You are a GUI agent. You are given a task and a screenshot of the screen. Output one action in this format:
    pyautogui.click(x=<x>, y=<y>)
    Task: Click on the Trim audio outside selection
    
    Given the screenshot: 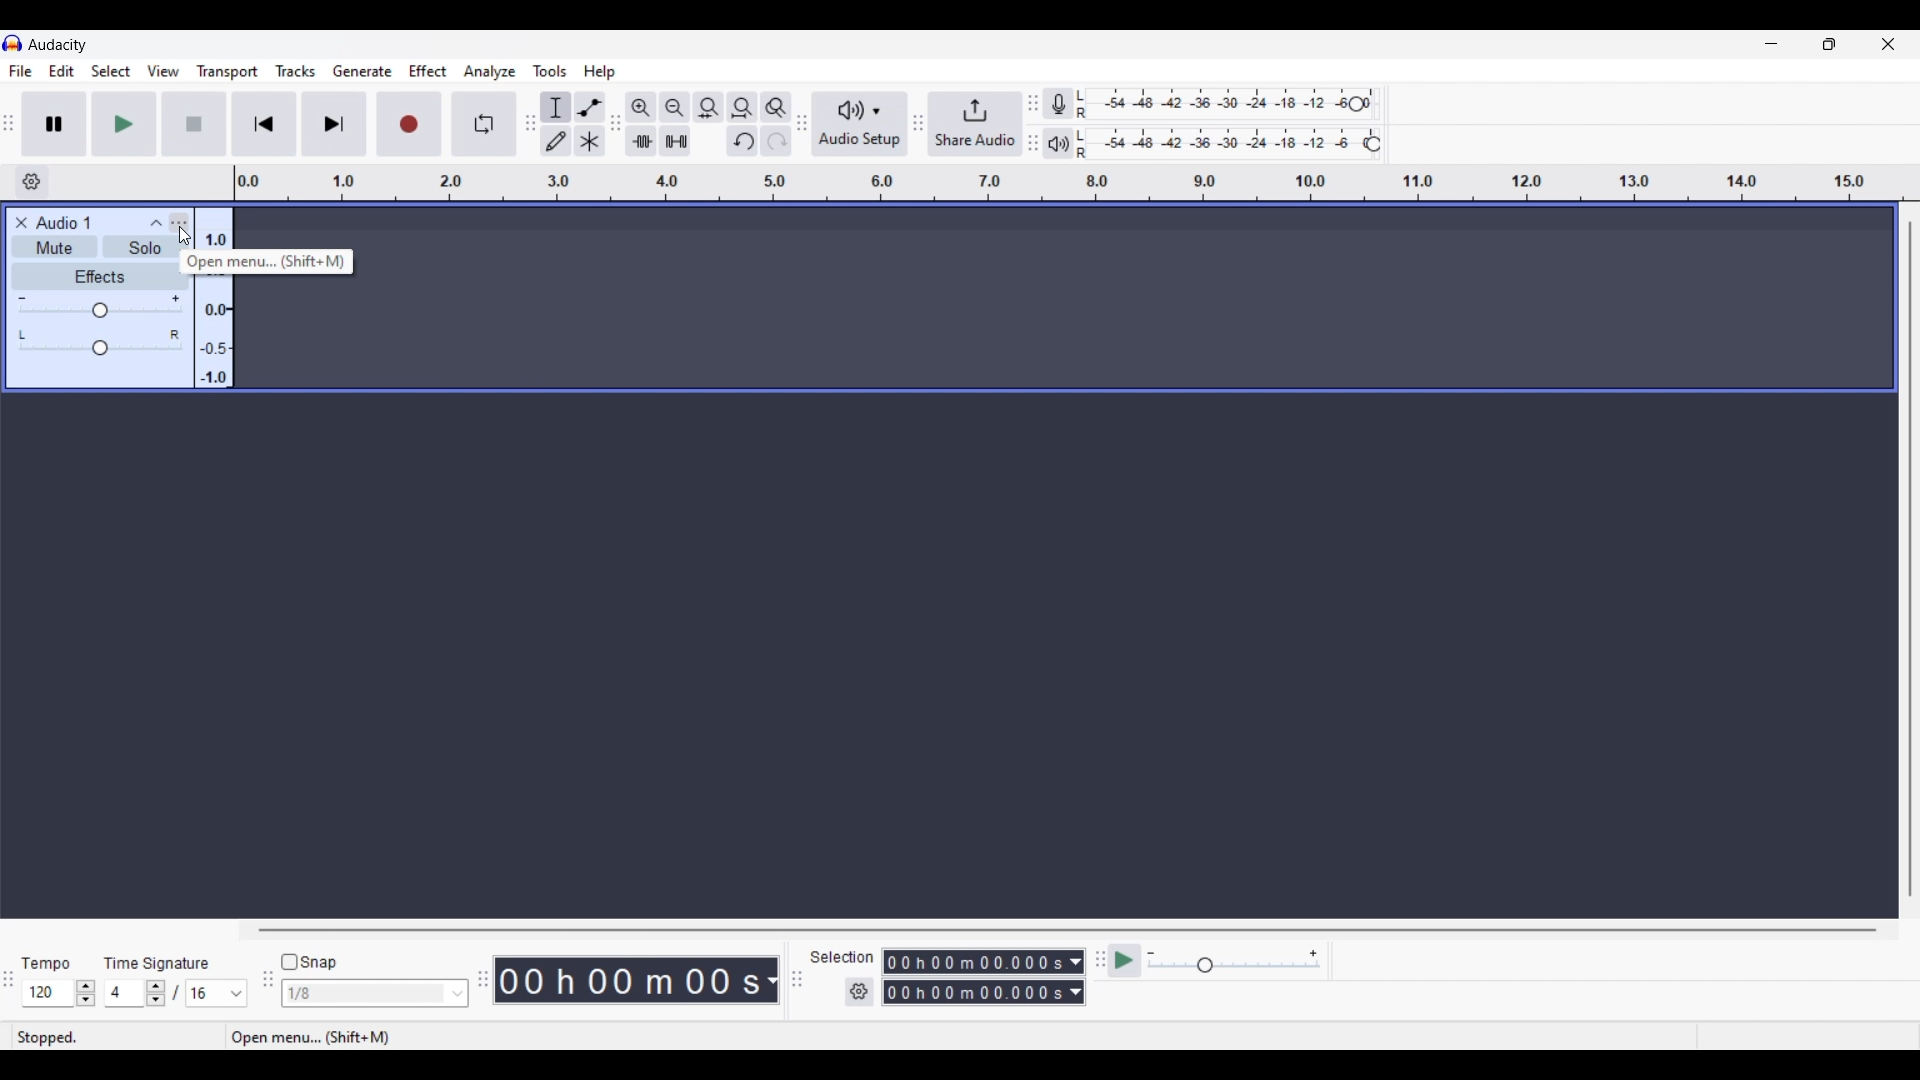 What is the action you would take?
    pyautogui.click(x=640, y=140)
    